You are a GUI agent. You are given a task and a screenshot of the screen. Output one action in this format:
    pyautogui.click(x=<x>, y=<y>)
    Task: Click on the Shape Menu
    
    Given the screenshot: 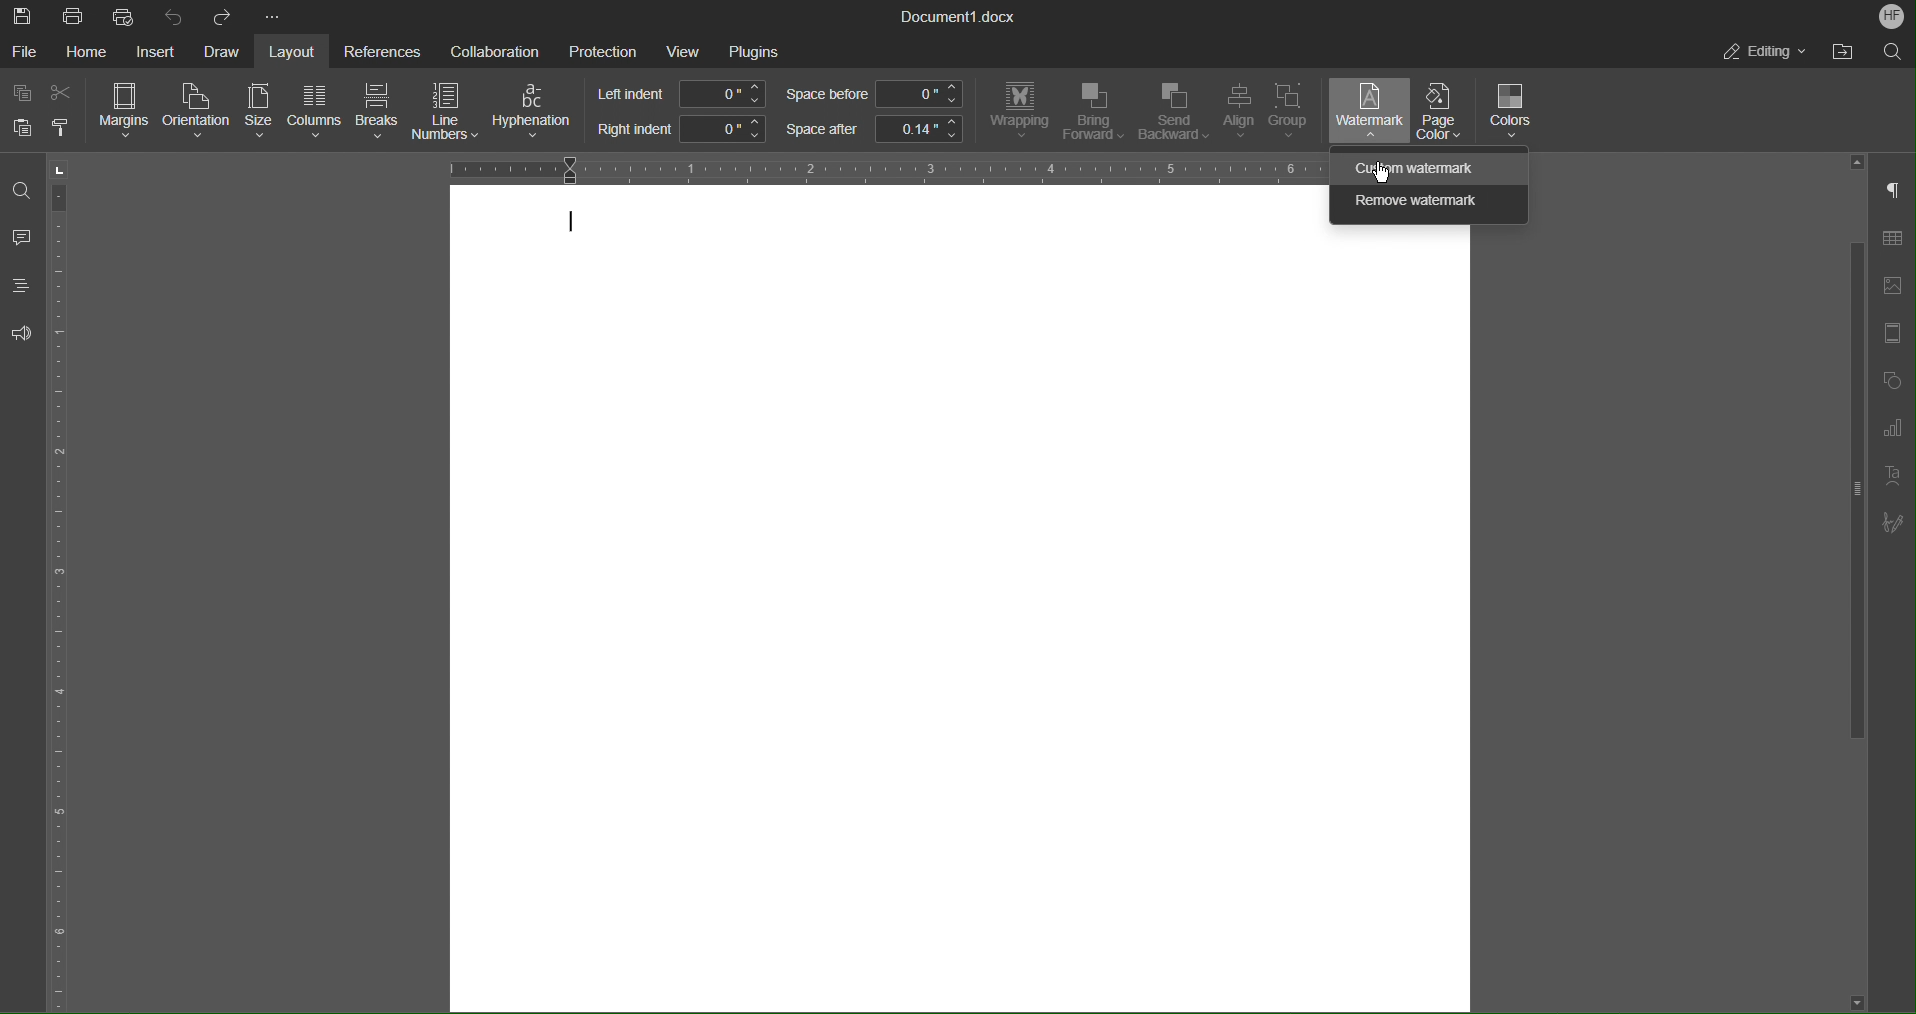 What is the action you would take?
    pyautogui.click(x=1890, y=383)
    